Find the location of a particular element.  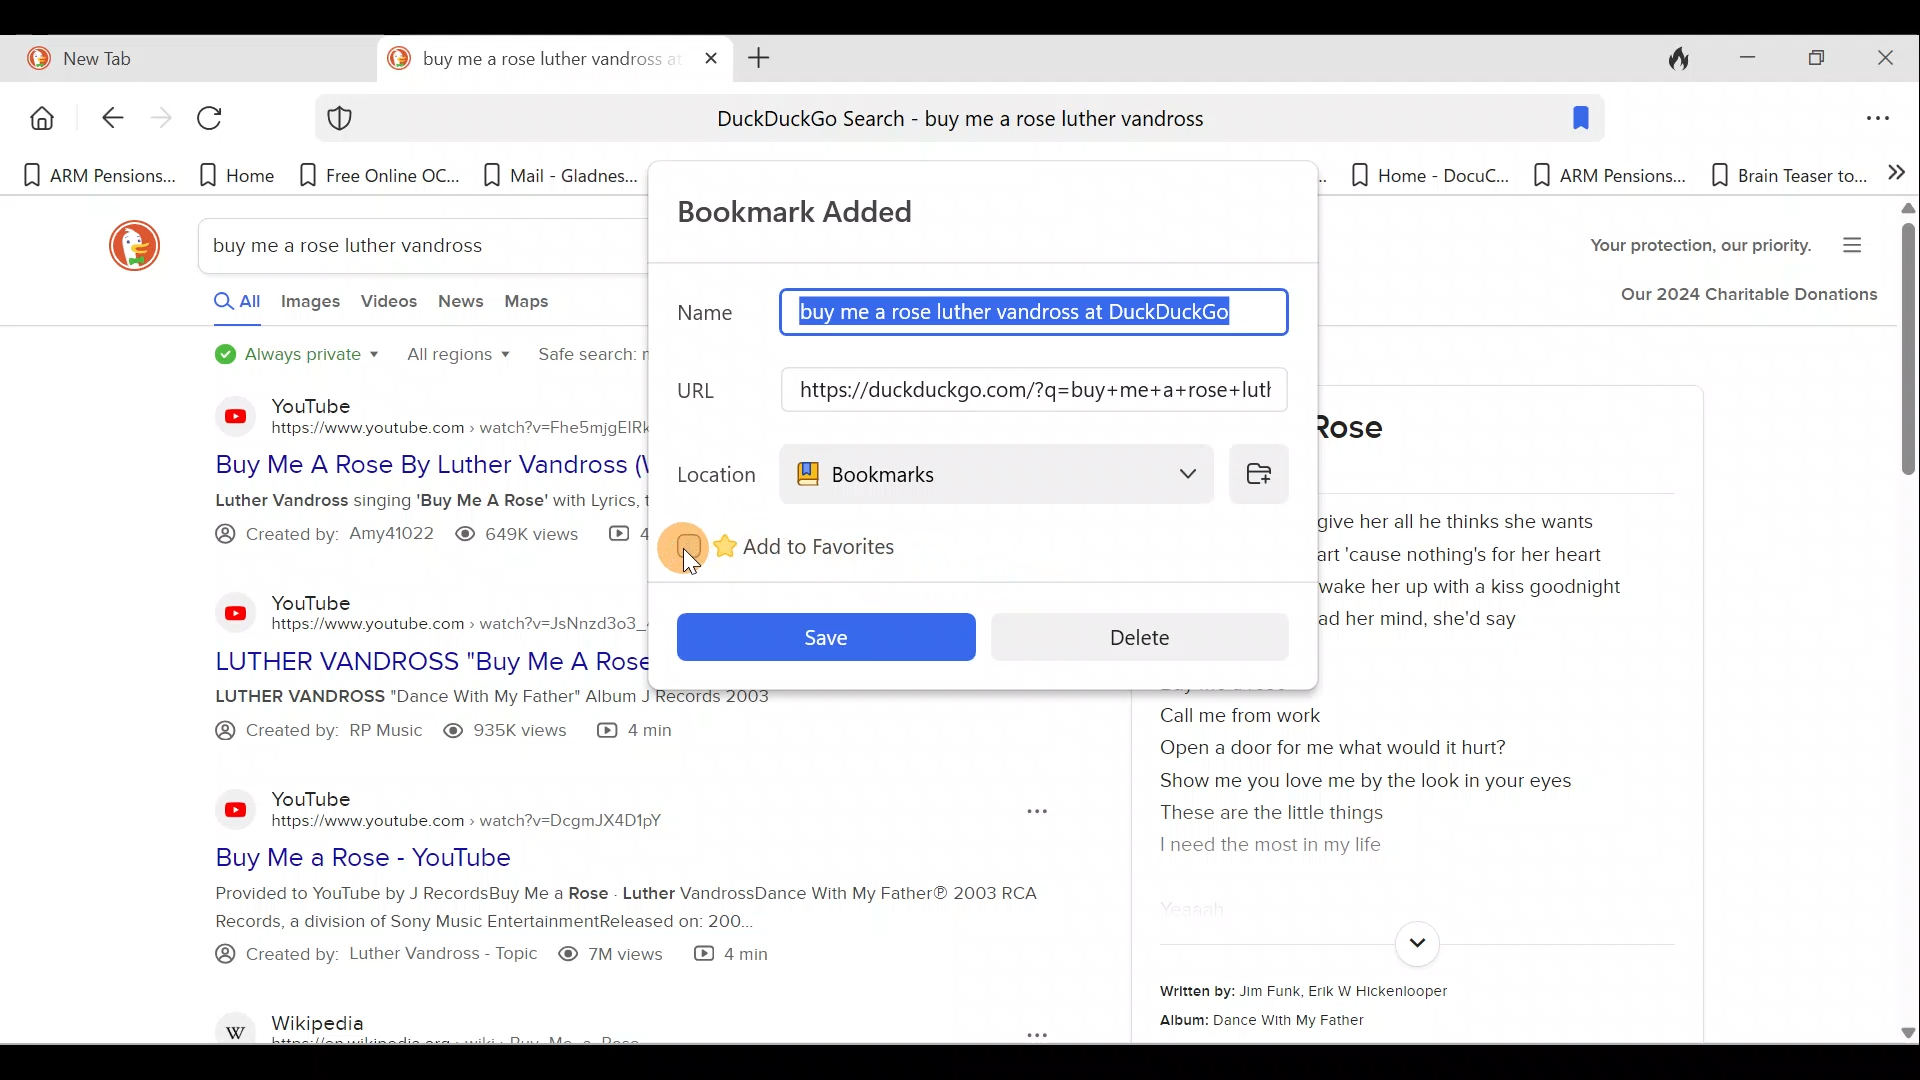

DuckDuckGo logo is located at coordinates (125, 246).